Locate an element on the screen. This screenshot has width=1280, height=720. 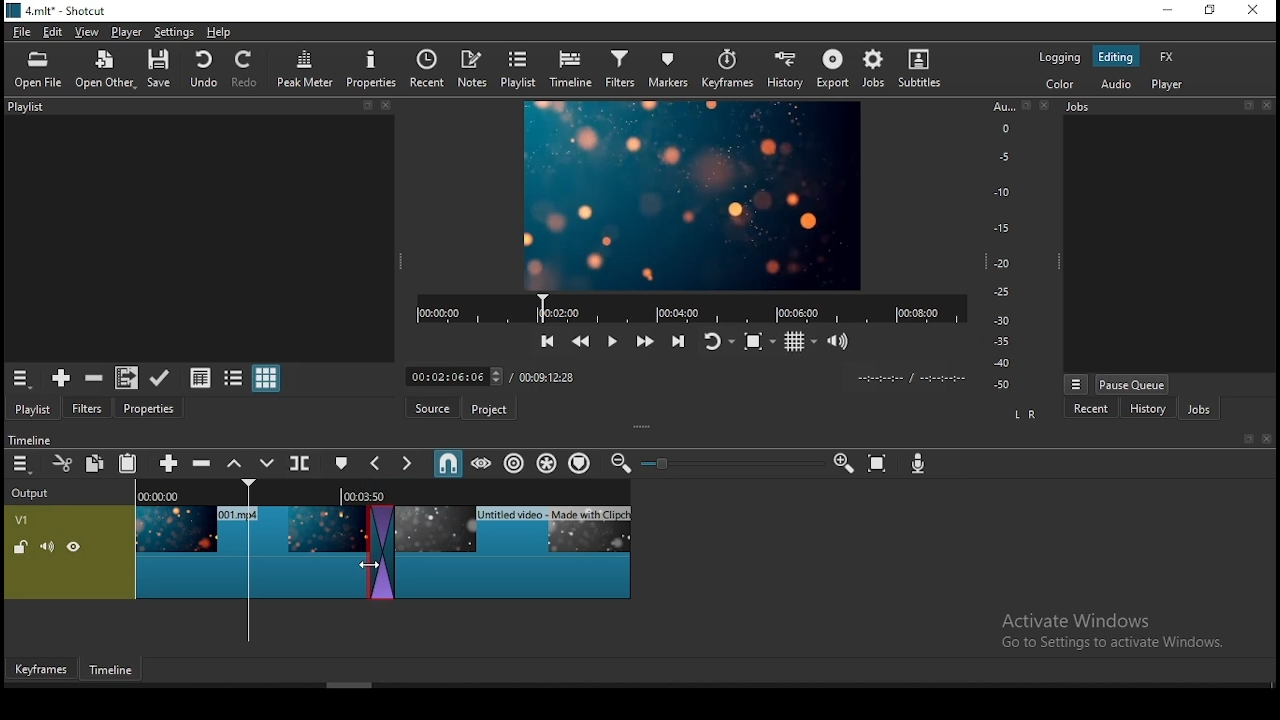
project is located at coordinates (487, 408).